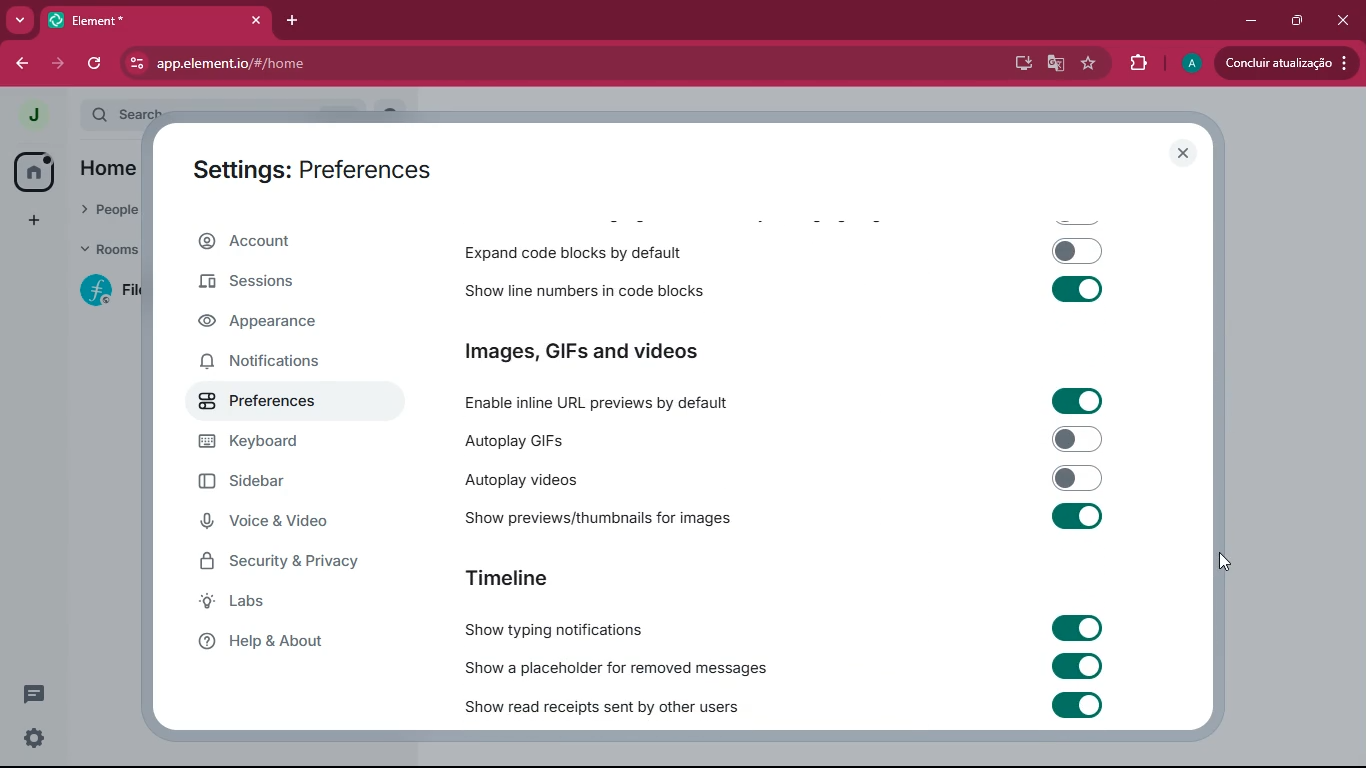 The width and height of the screenshot is (1366, 768). Describe the element at coordinates (1077, 251) in the screenshot. I see `toggle on/off` at that location.